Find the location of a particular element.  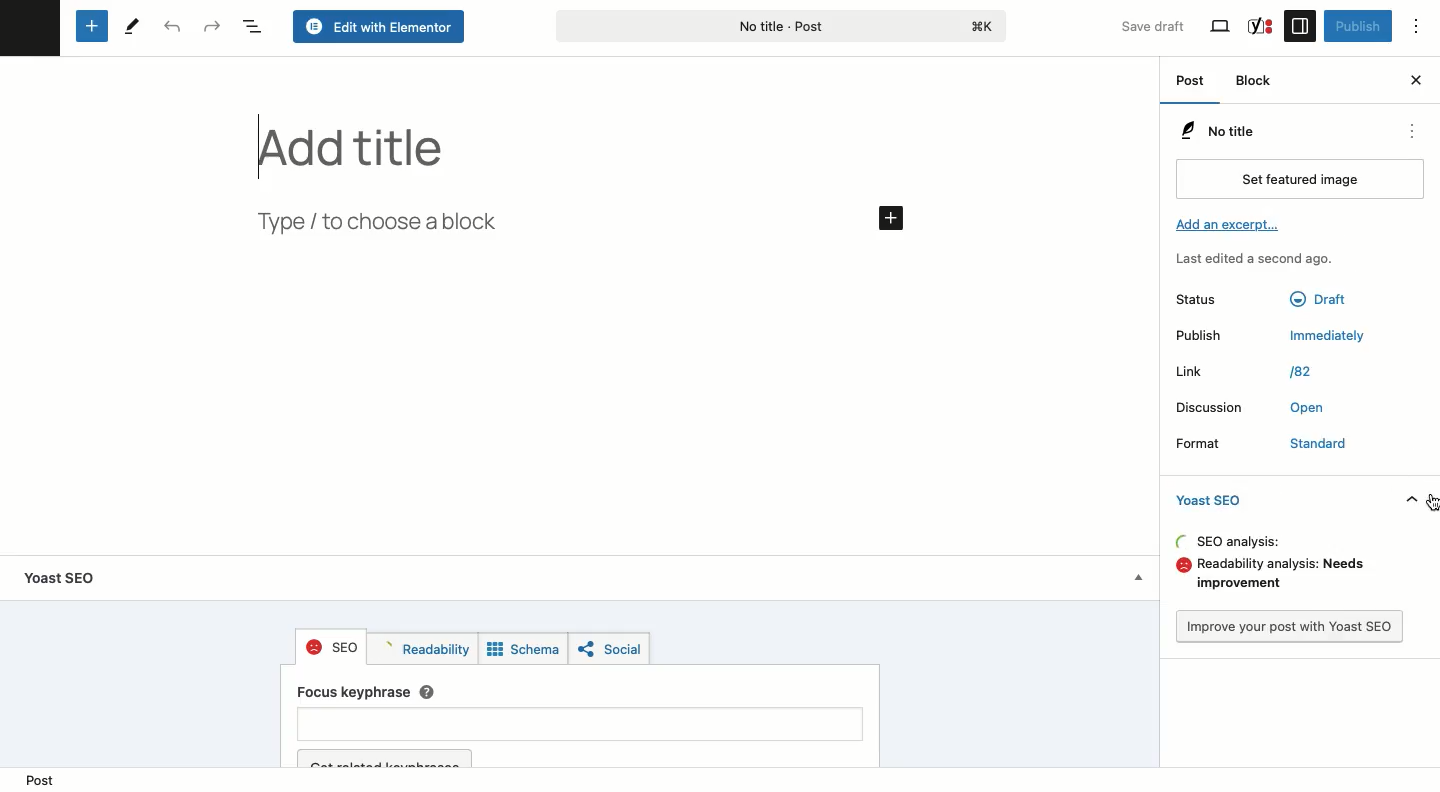

Undo is located at coordinates (170, 28).